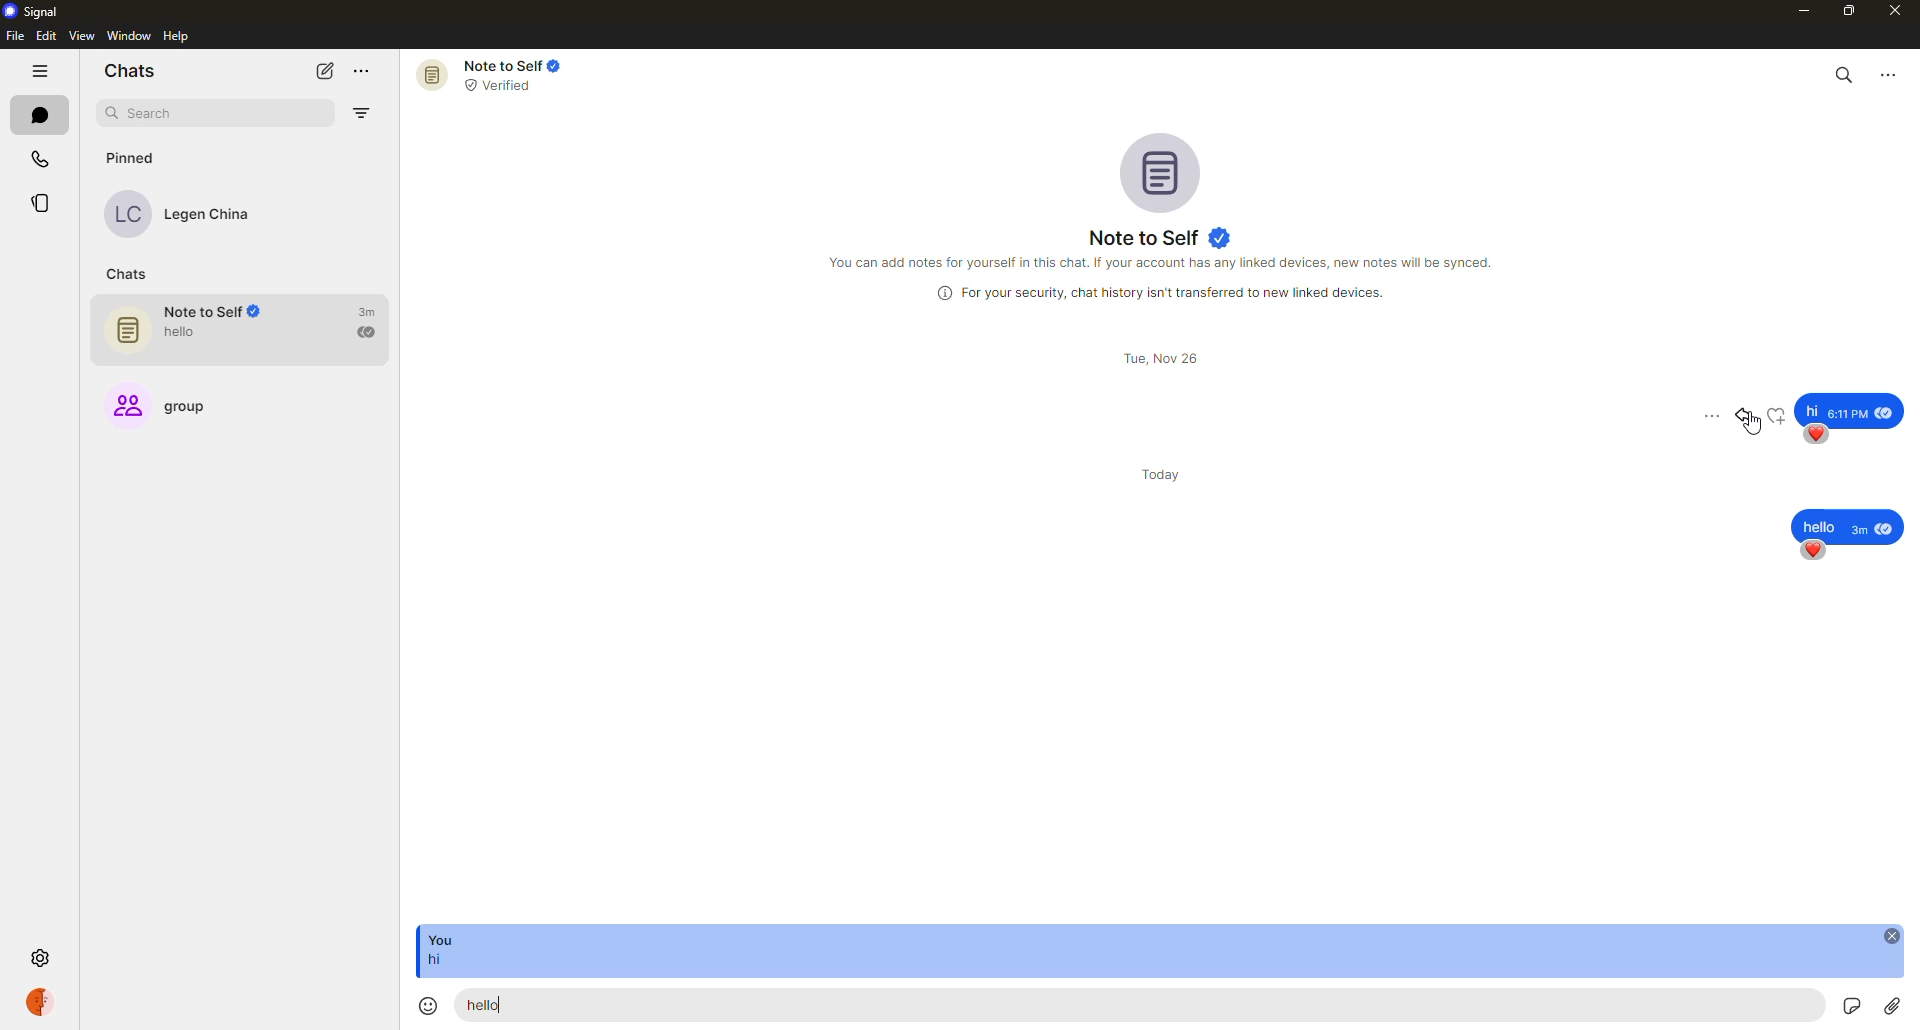  I want to click on group, so click(177, 407).